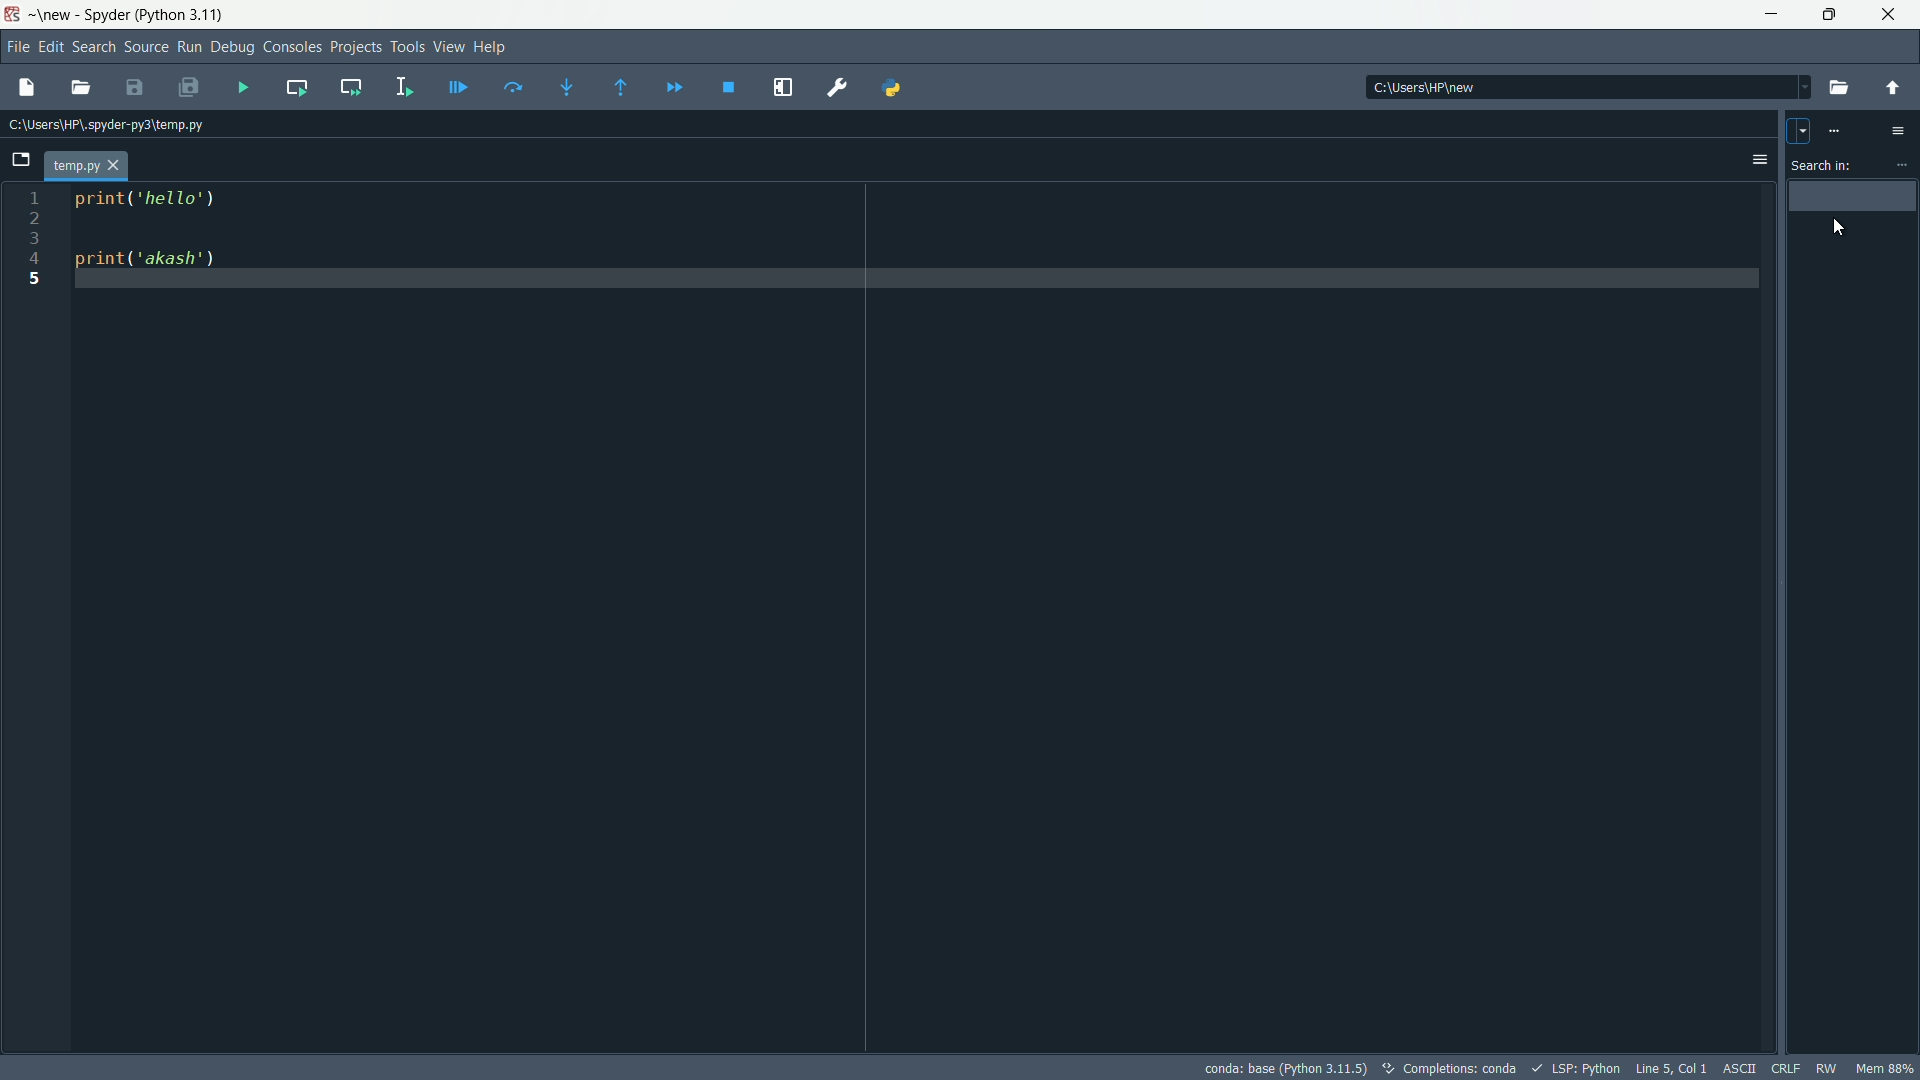  I want to click on Search Menu, so click(91, 45).